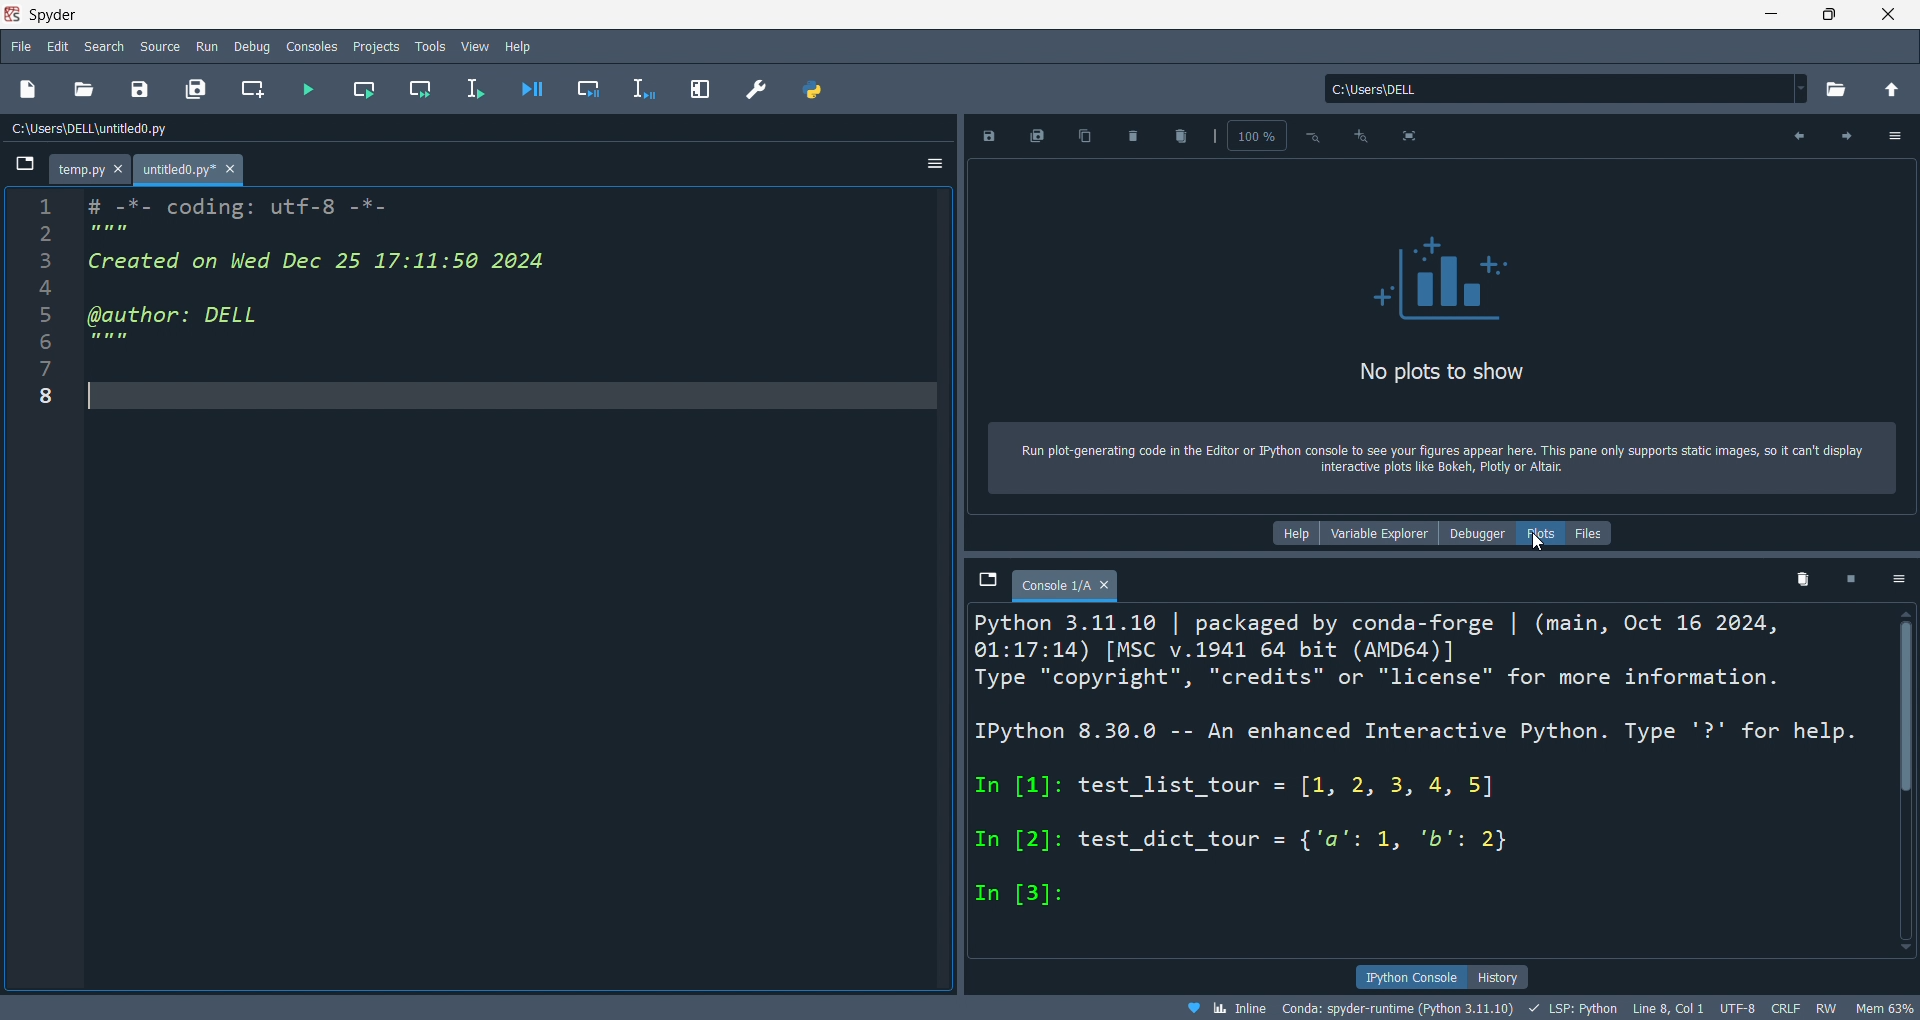 This screenshot has height=1020, width=1920. Describe the element at coordinates (191, 170) in the screenshot. I see `tab ` at that location.